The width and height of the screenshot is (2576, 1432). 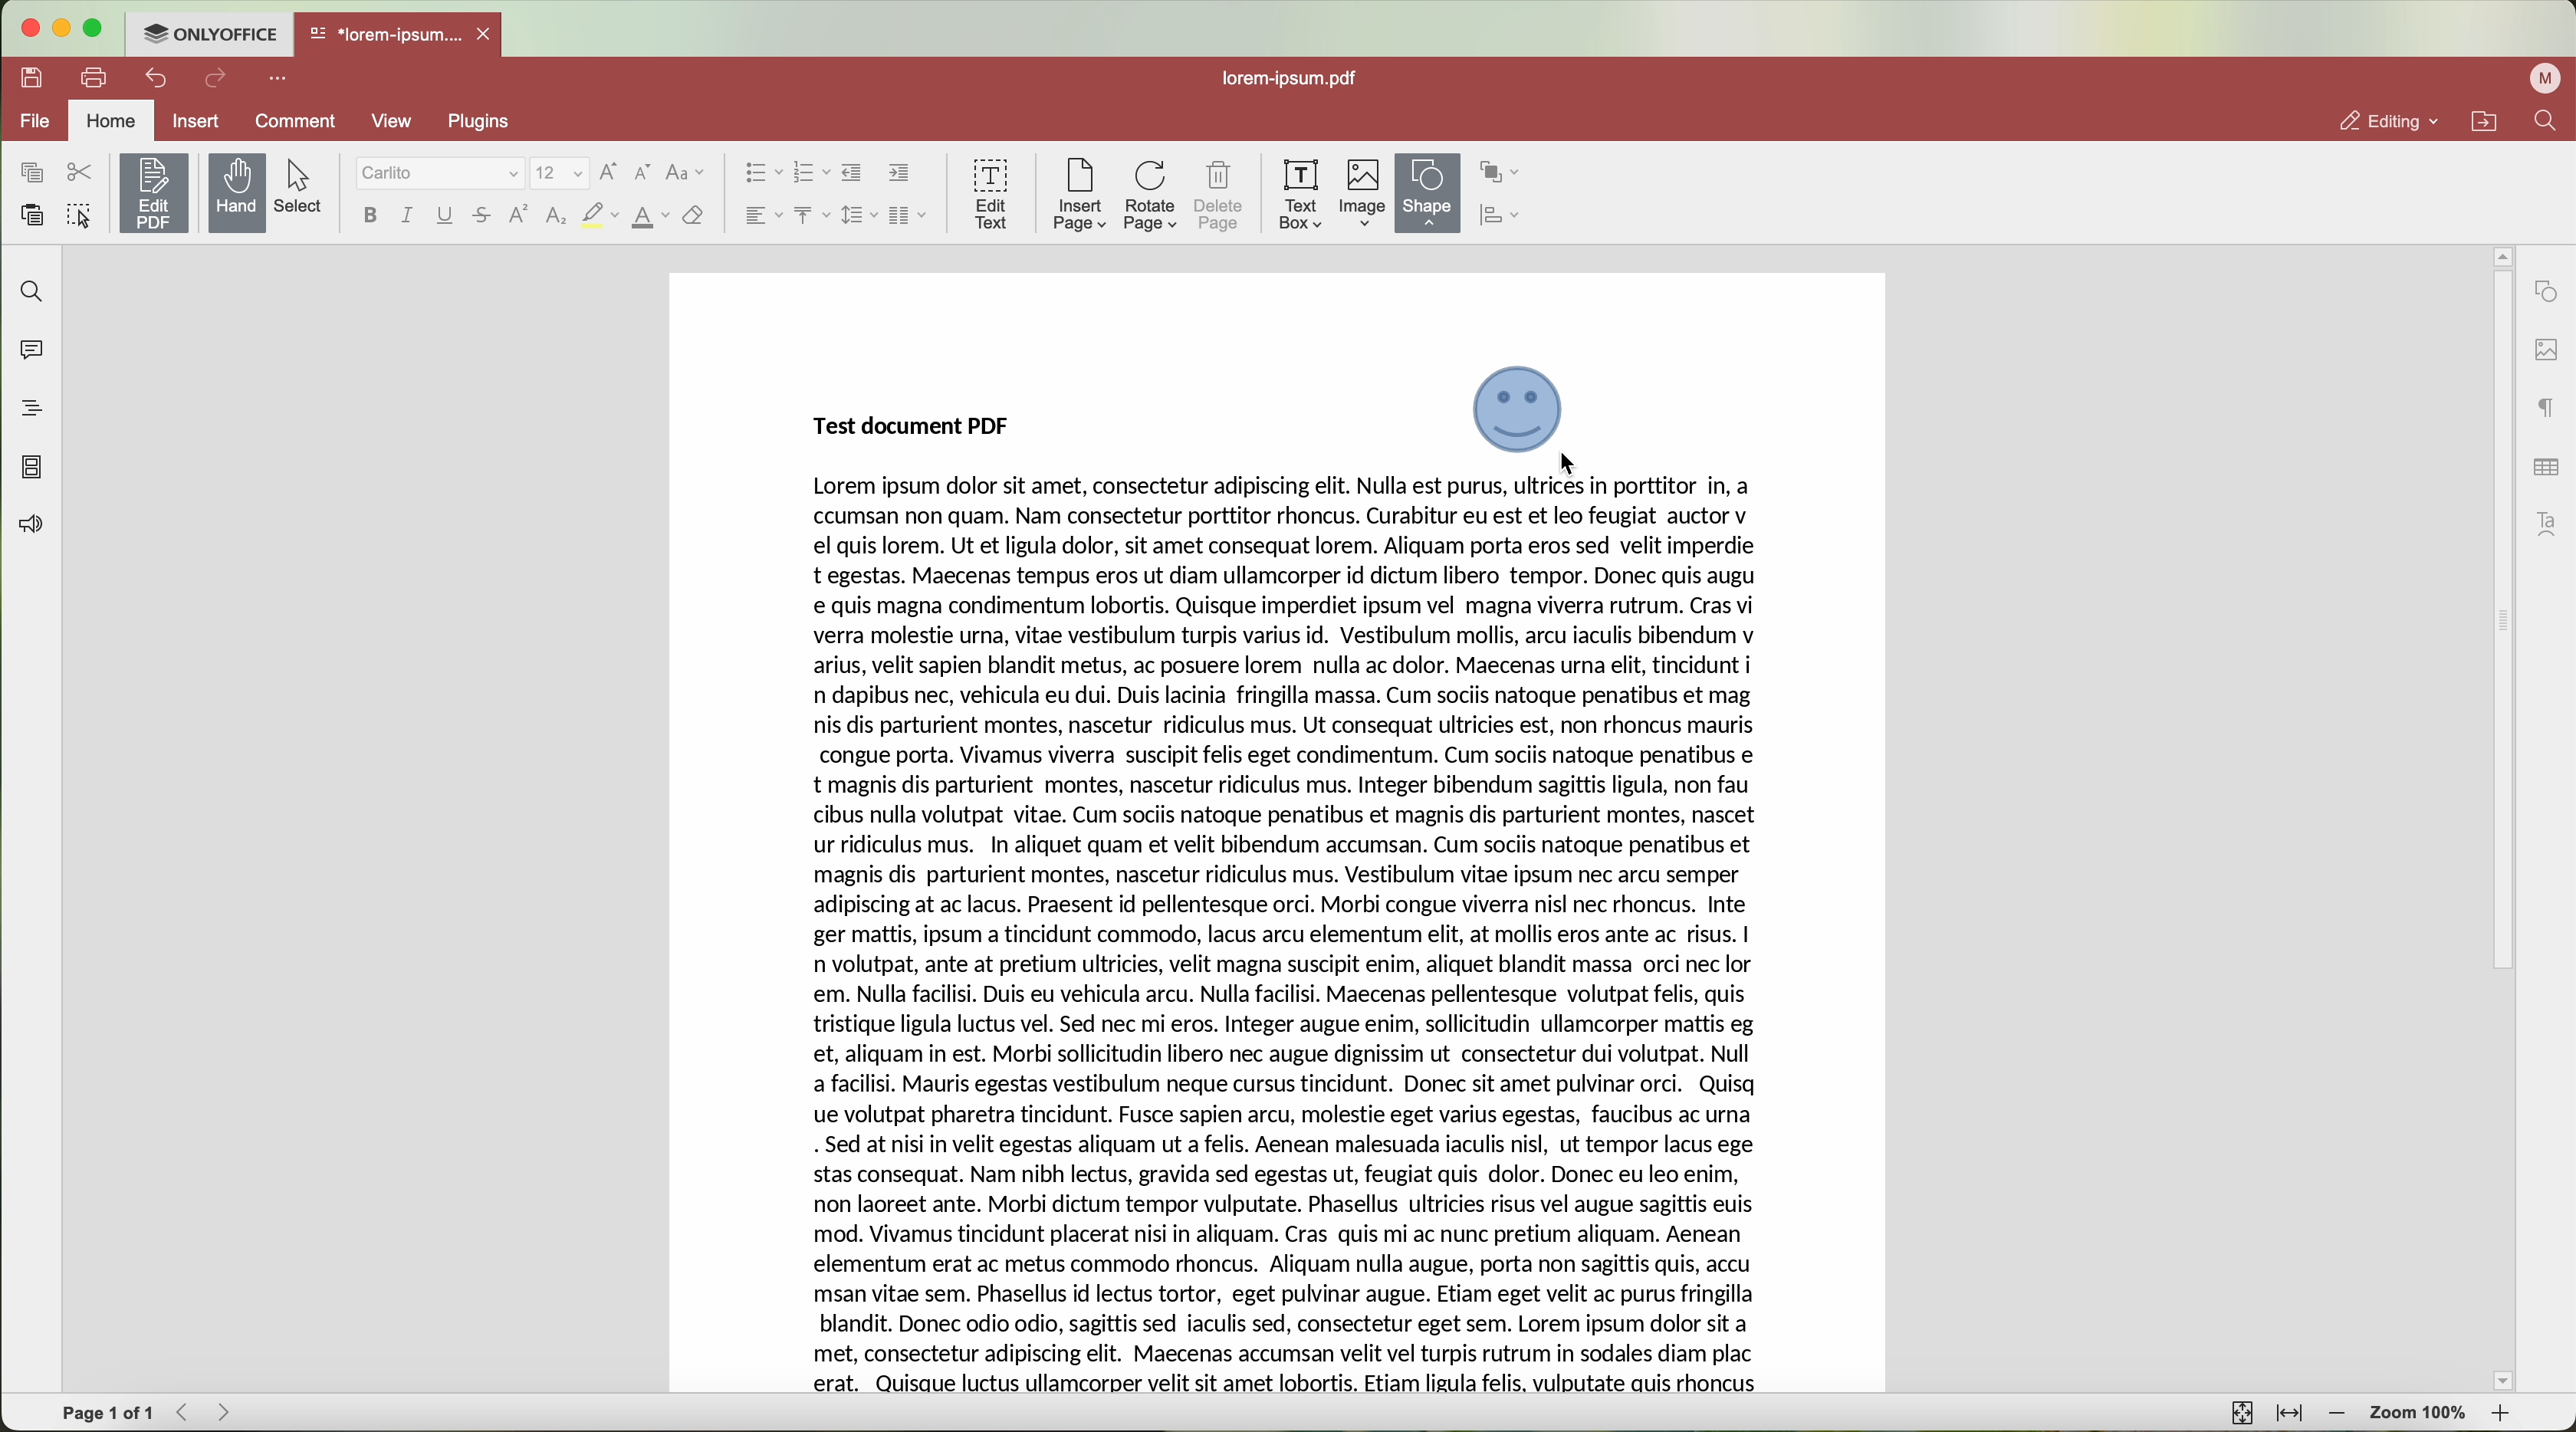 What do you see at coordinates (1505, 169) in the screenshot?
I see `arrange shape` at bounding box center [1505, 169].